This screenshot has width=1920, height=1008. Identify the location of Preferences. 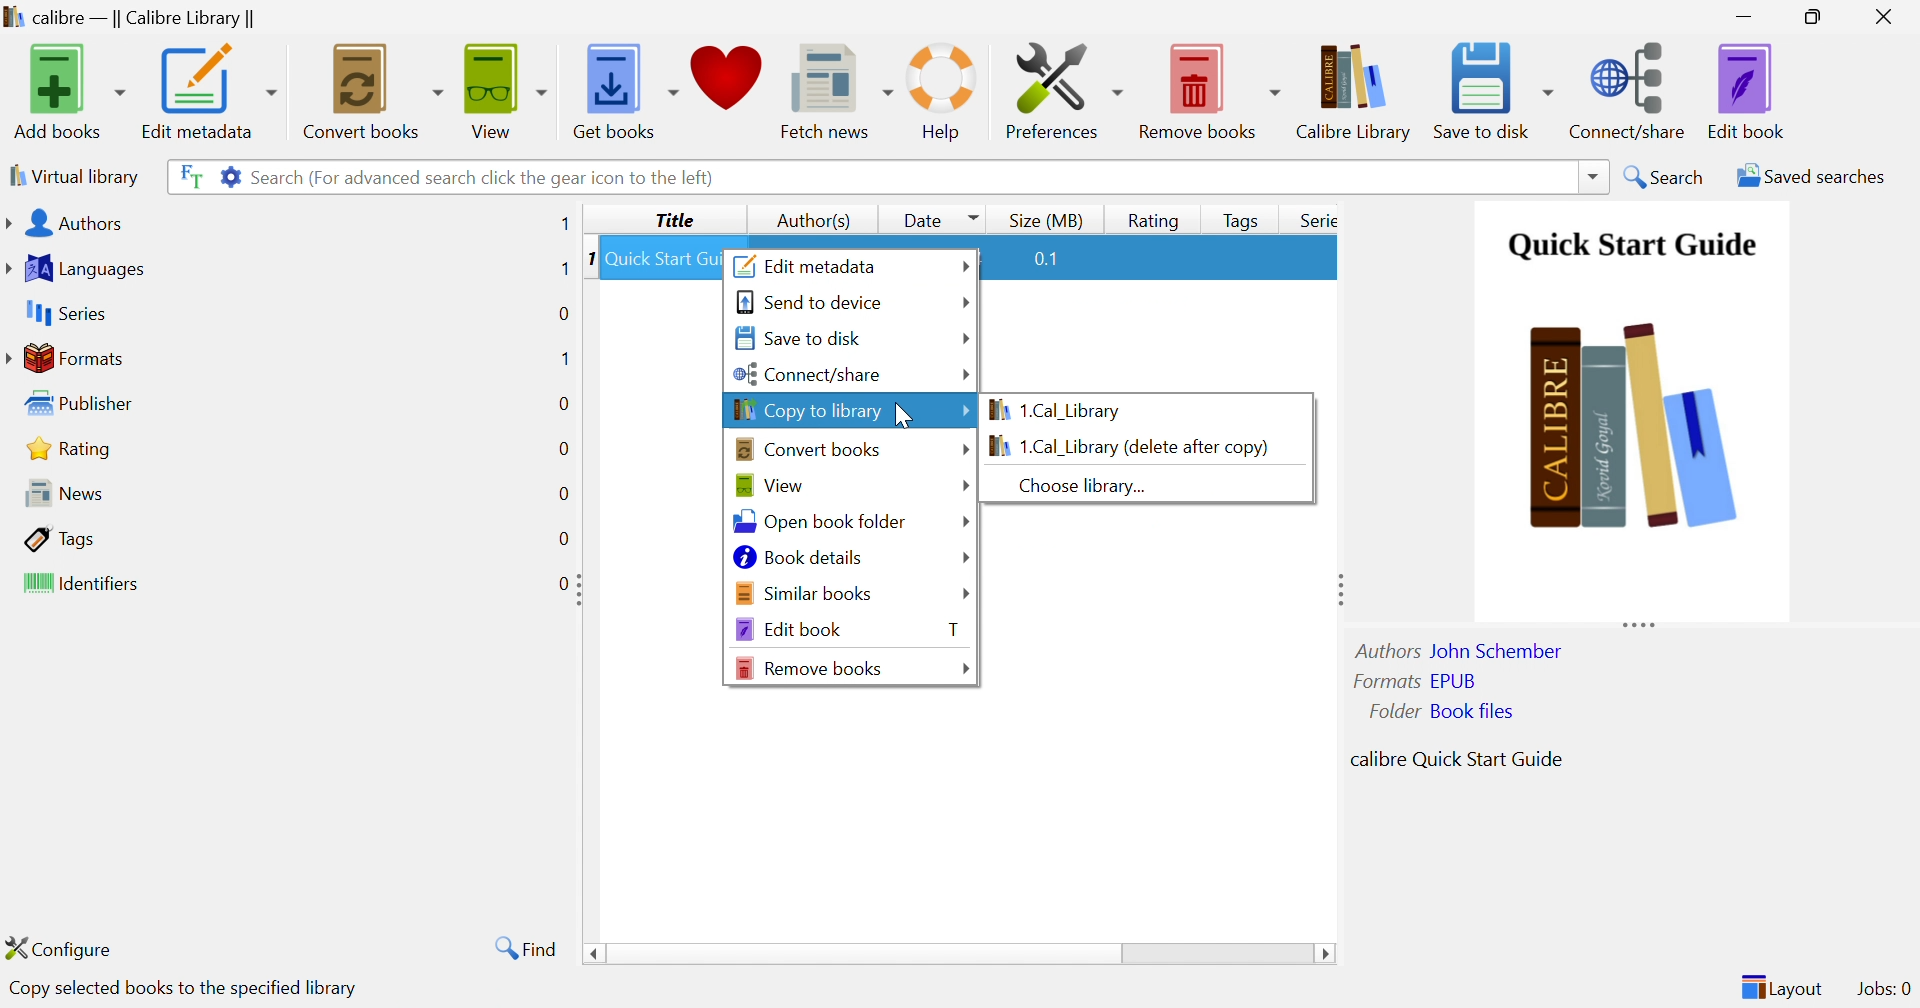
(1063, 90).